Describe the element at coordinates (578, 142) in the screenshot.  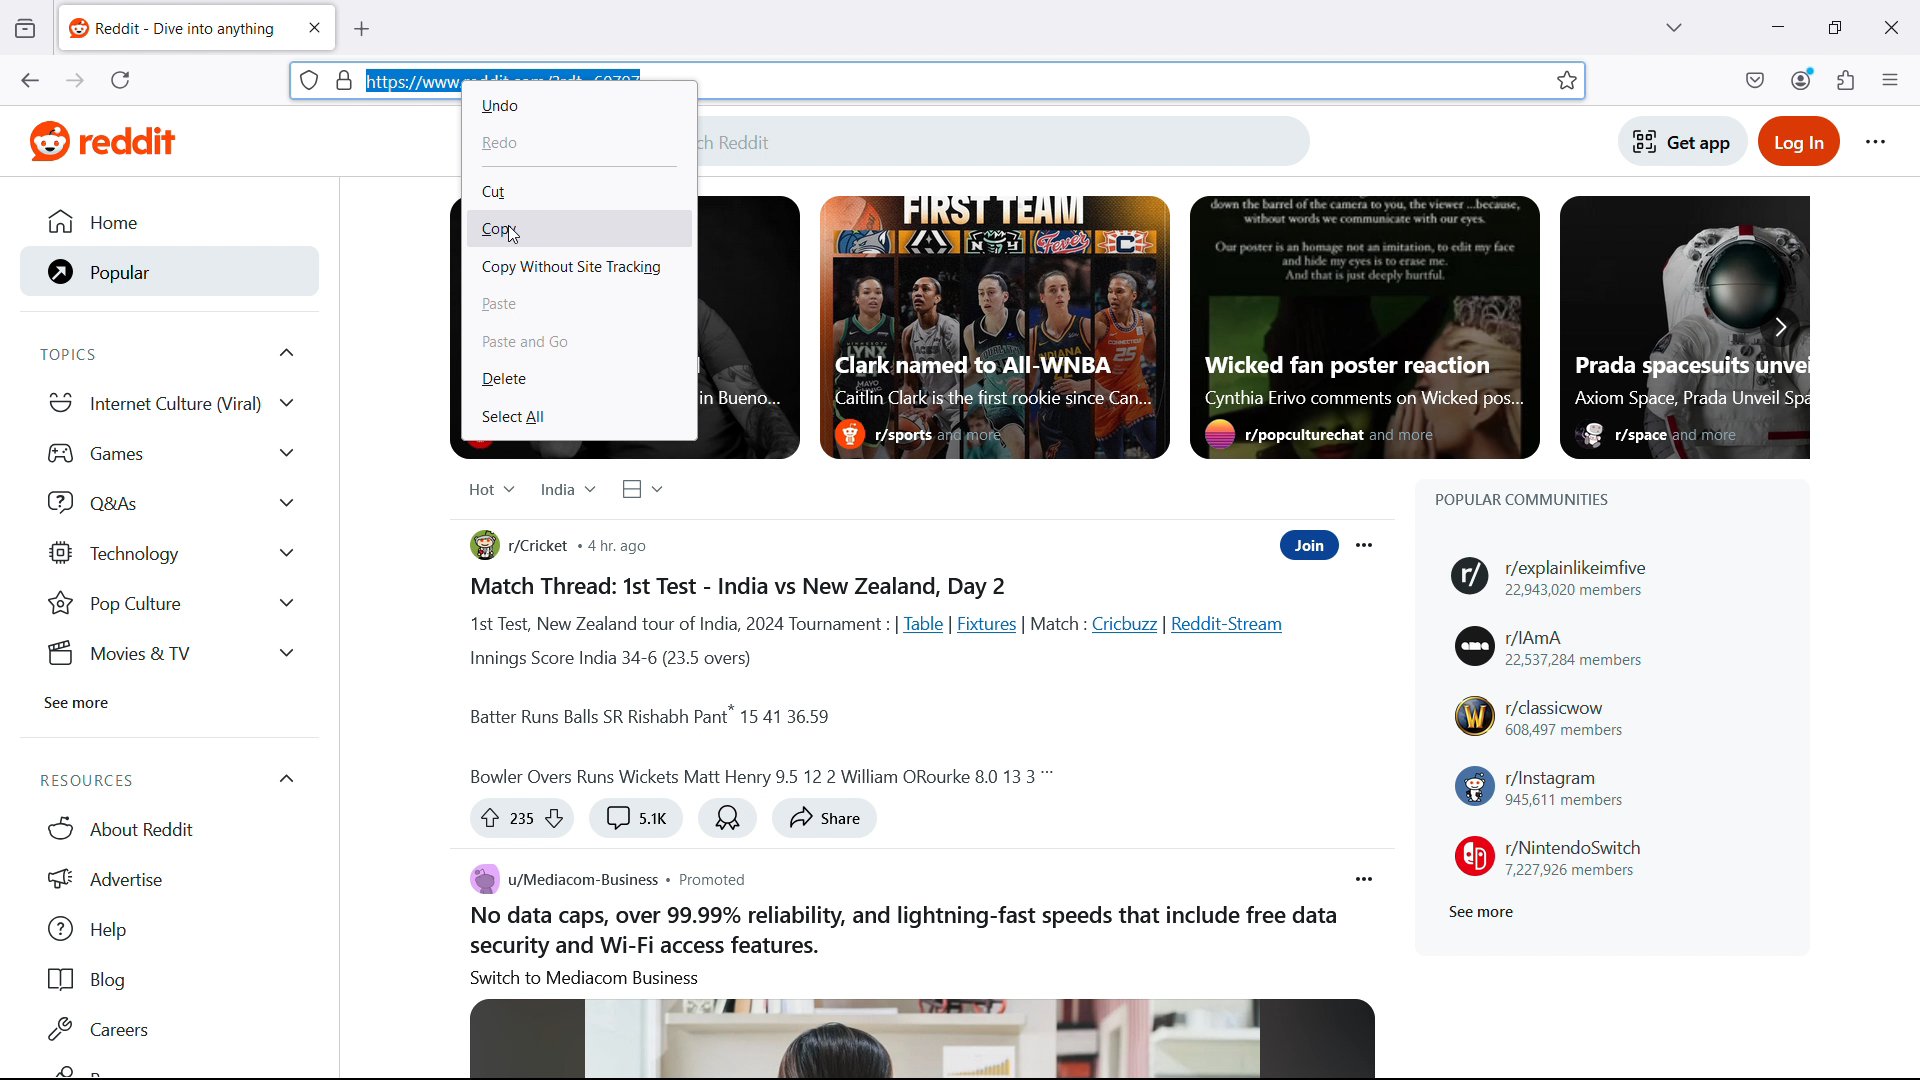
I see `redo` at that location.